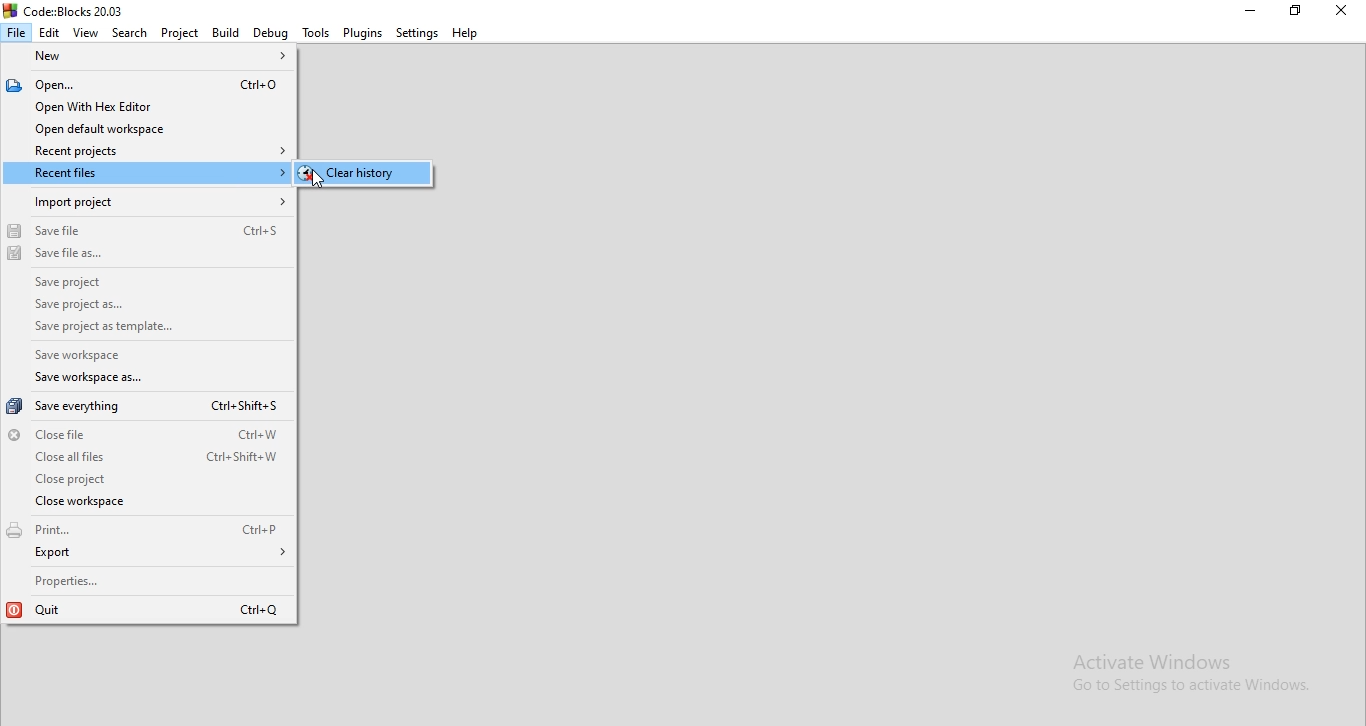 This screenshot has width=1366, height=726. Describe the element at coordinates (147, 504) in the screenshot. I see `Close workspace` at that location.